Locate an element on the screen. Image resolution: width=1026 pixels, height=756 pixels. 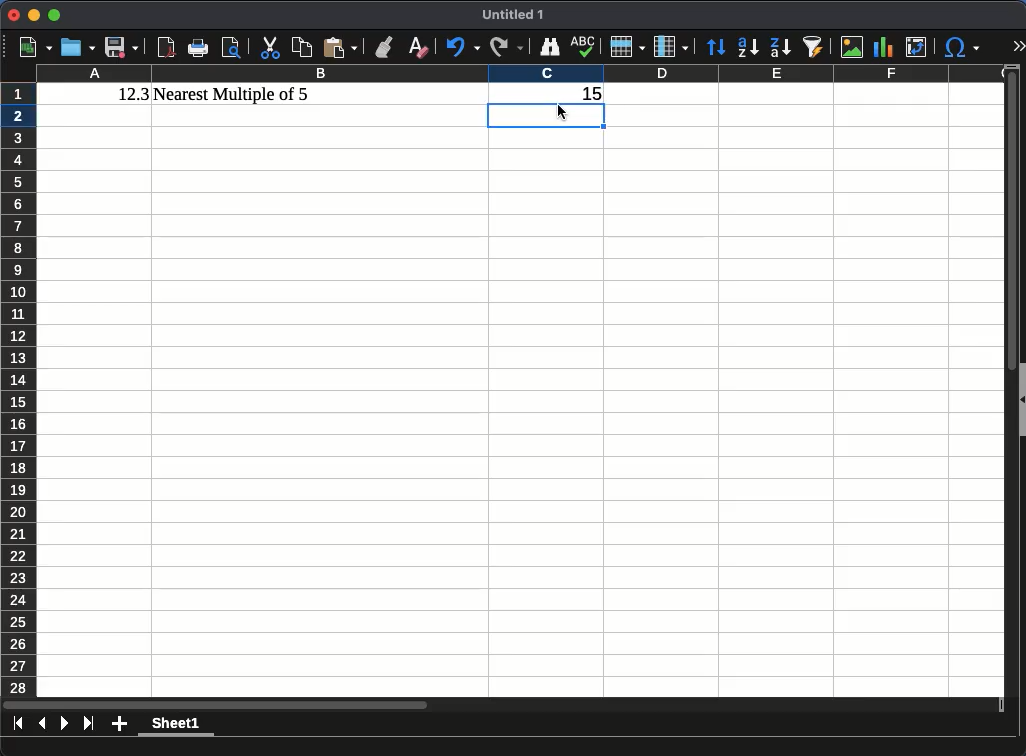
copy is located at coordinates (301, 46).